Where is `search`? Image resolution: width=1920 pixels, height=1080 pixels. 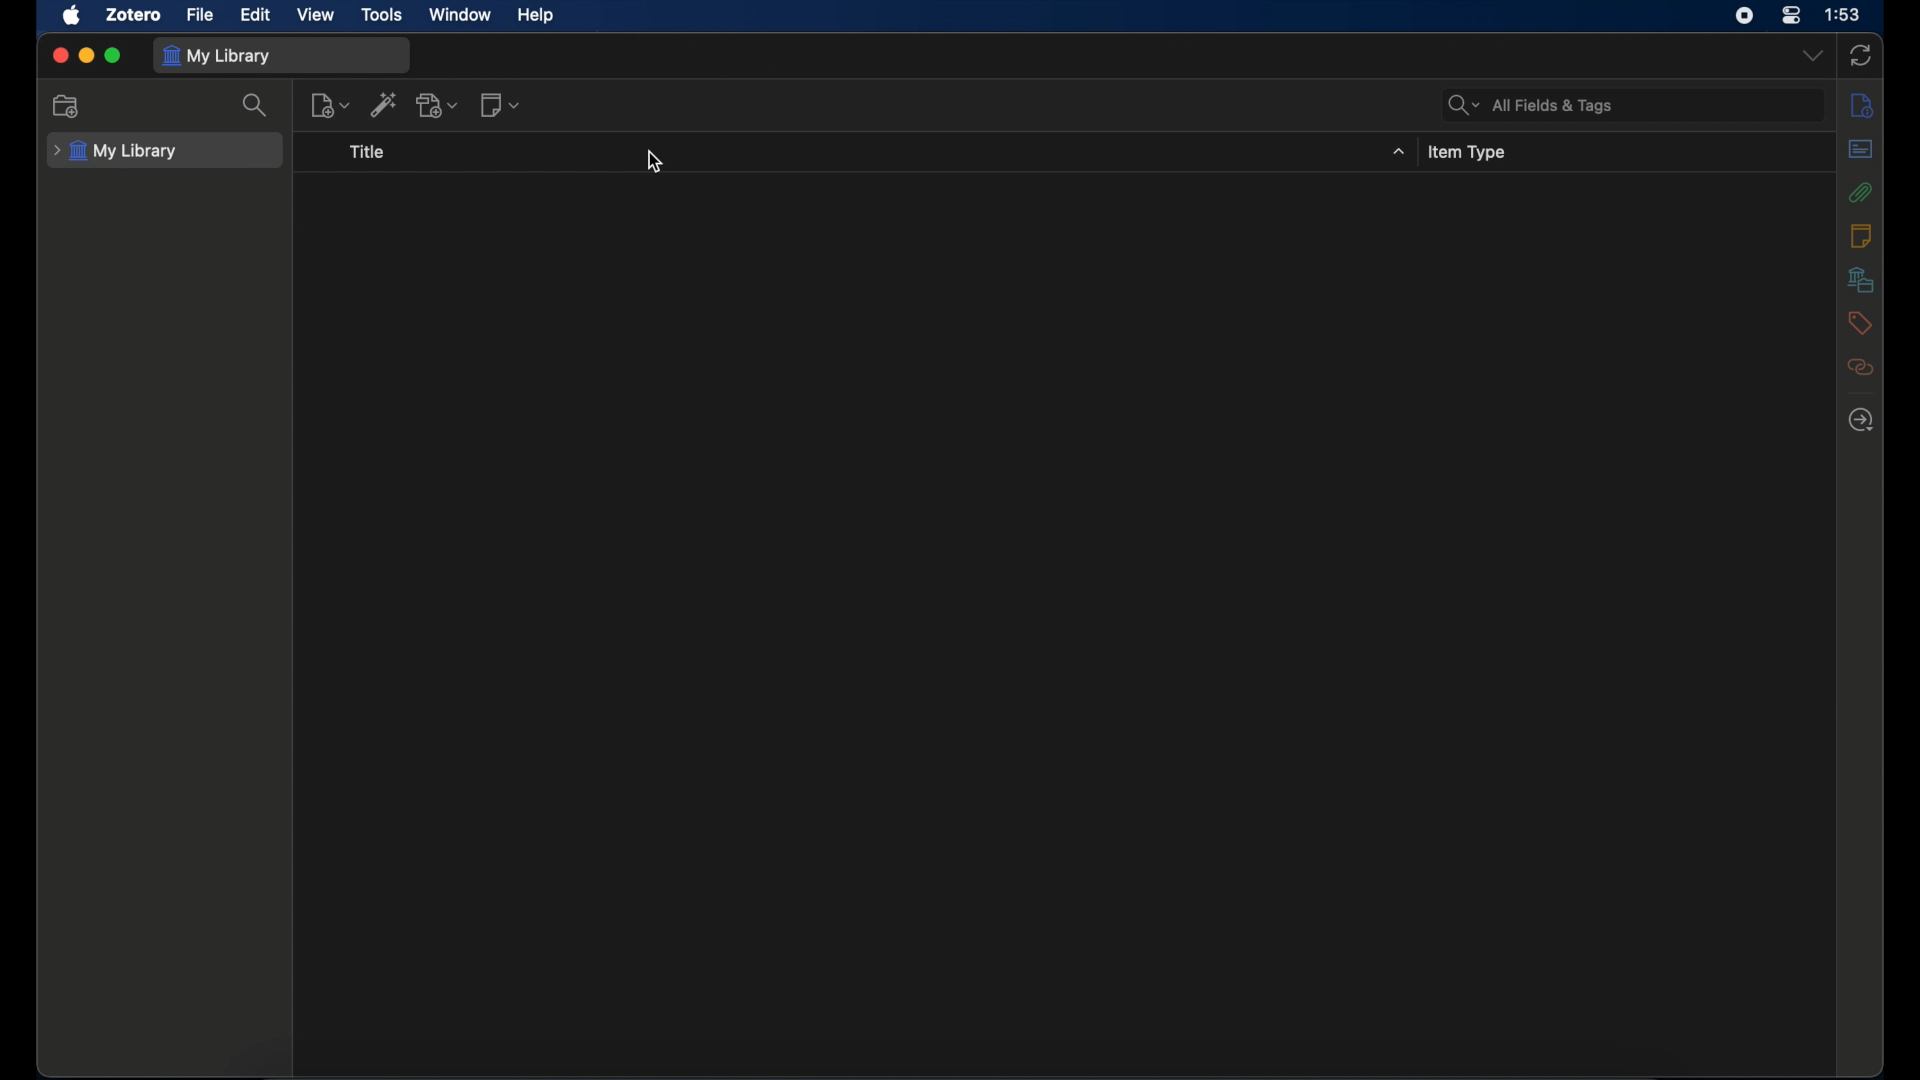
search is located at coordinates (256, 105).